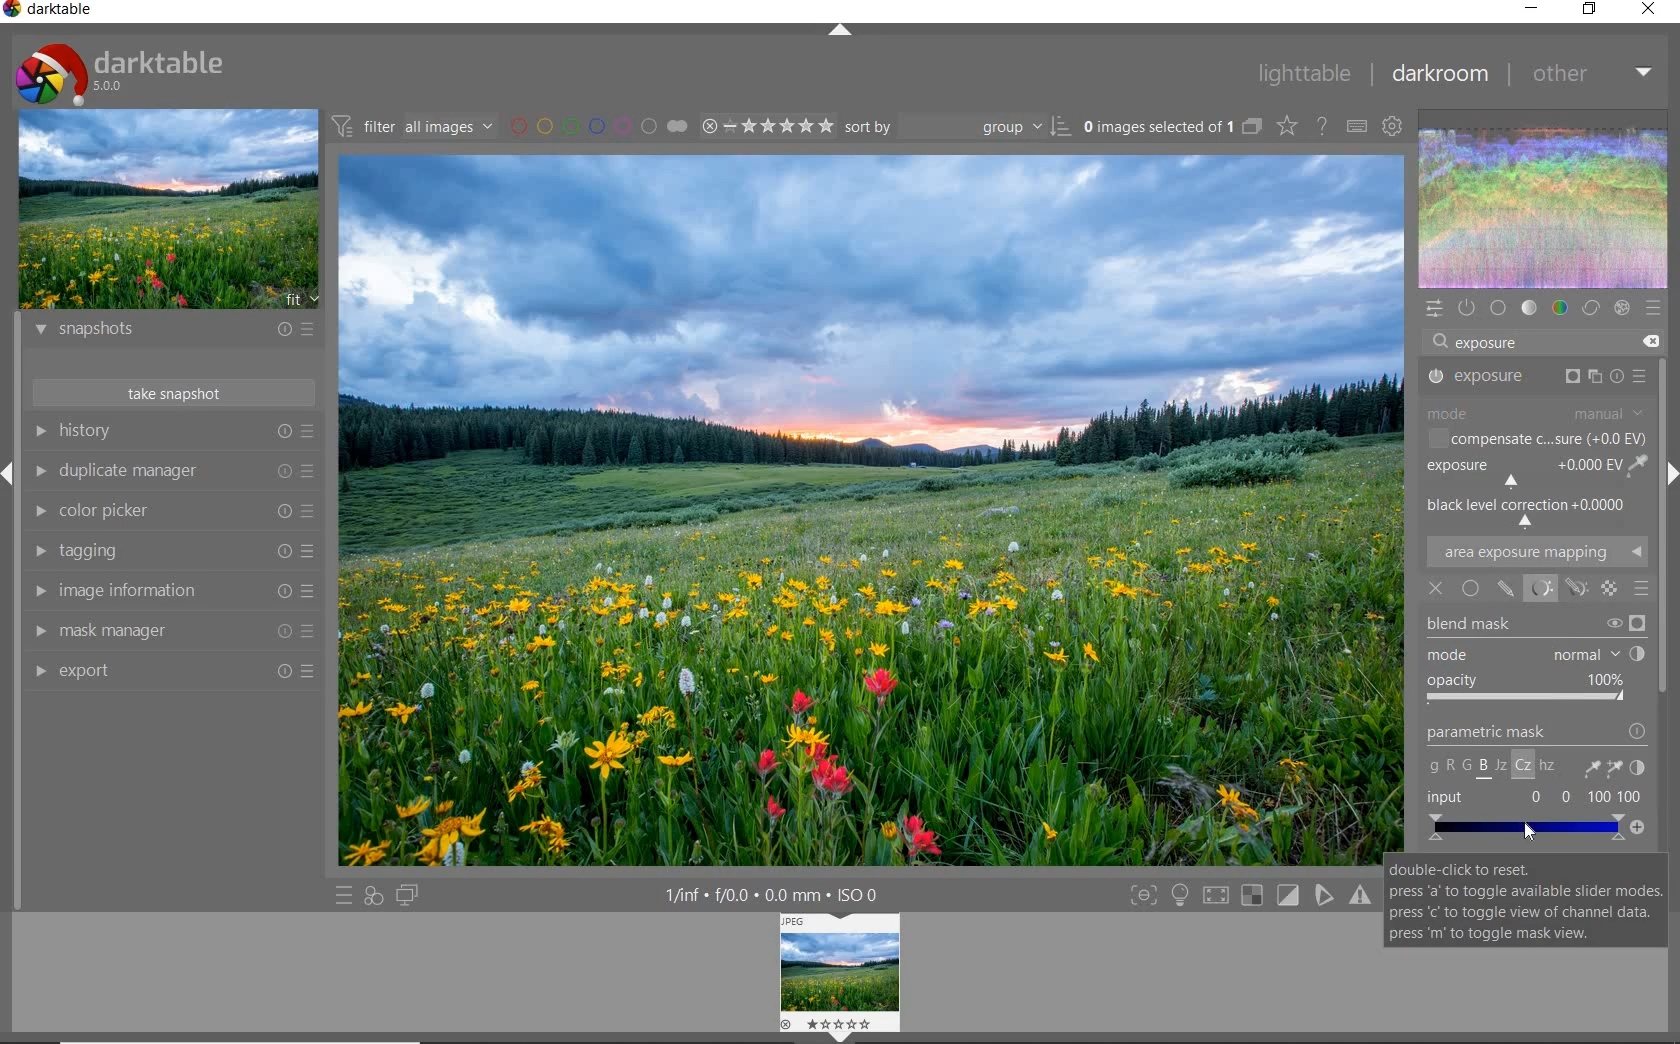 The width and height of the screenshot is (1680, 1044). What do you see at coordinates (1432, 309) in the screenshot?
I see `quick access panel` at bounding box center [1432, 309].